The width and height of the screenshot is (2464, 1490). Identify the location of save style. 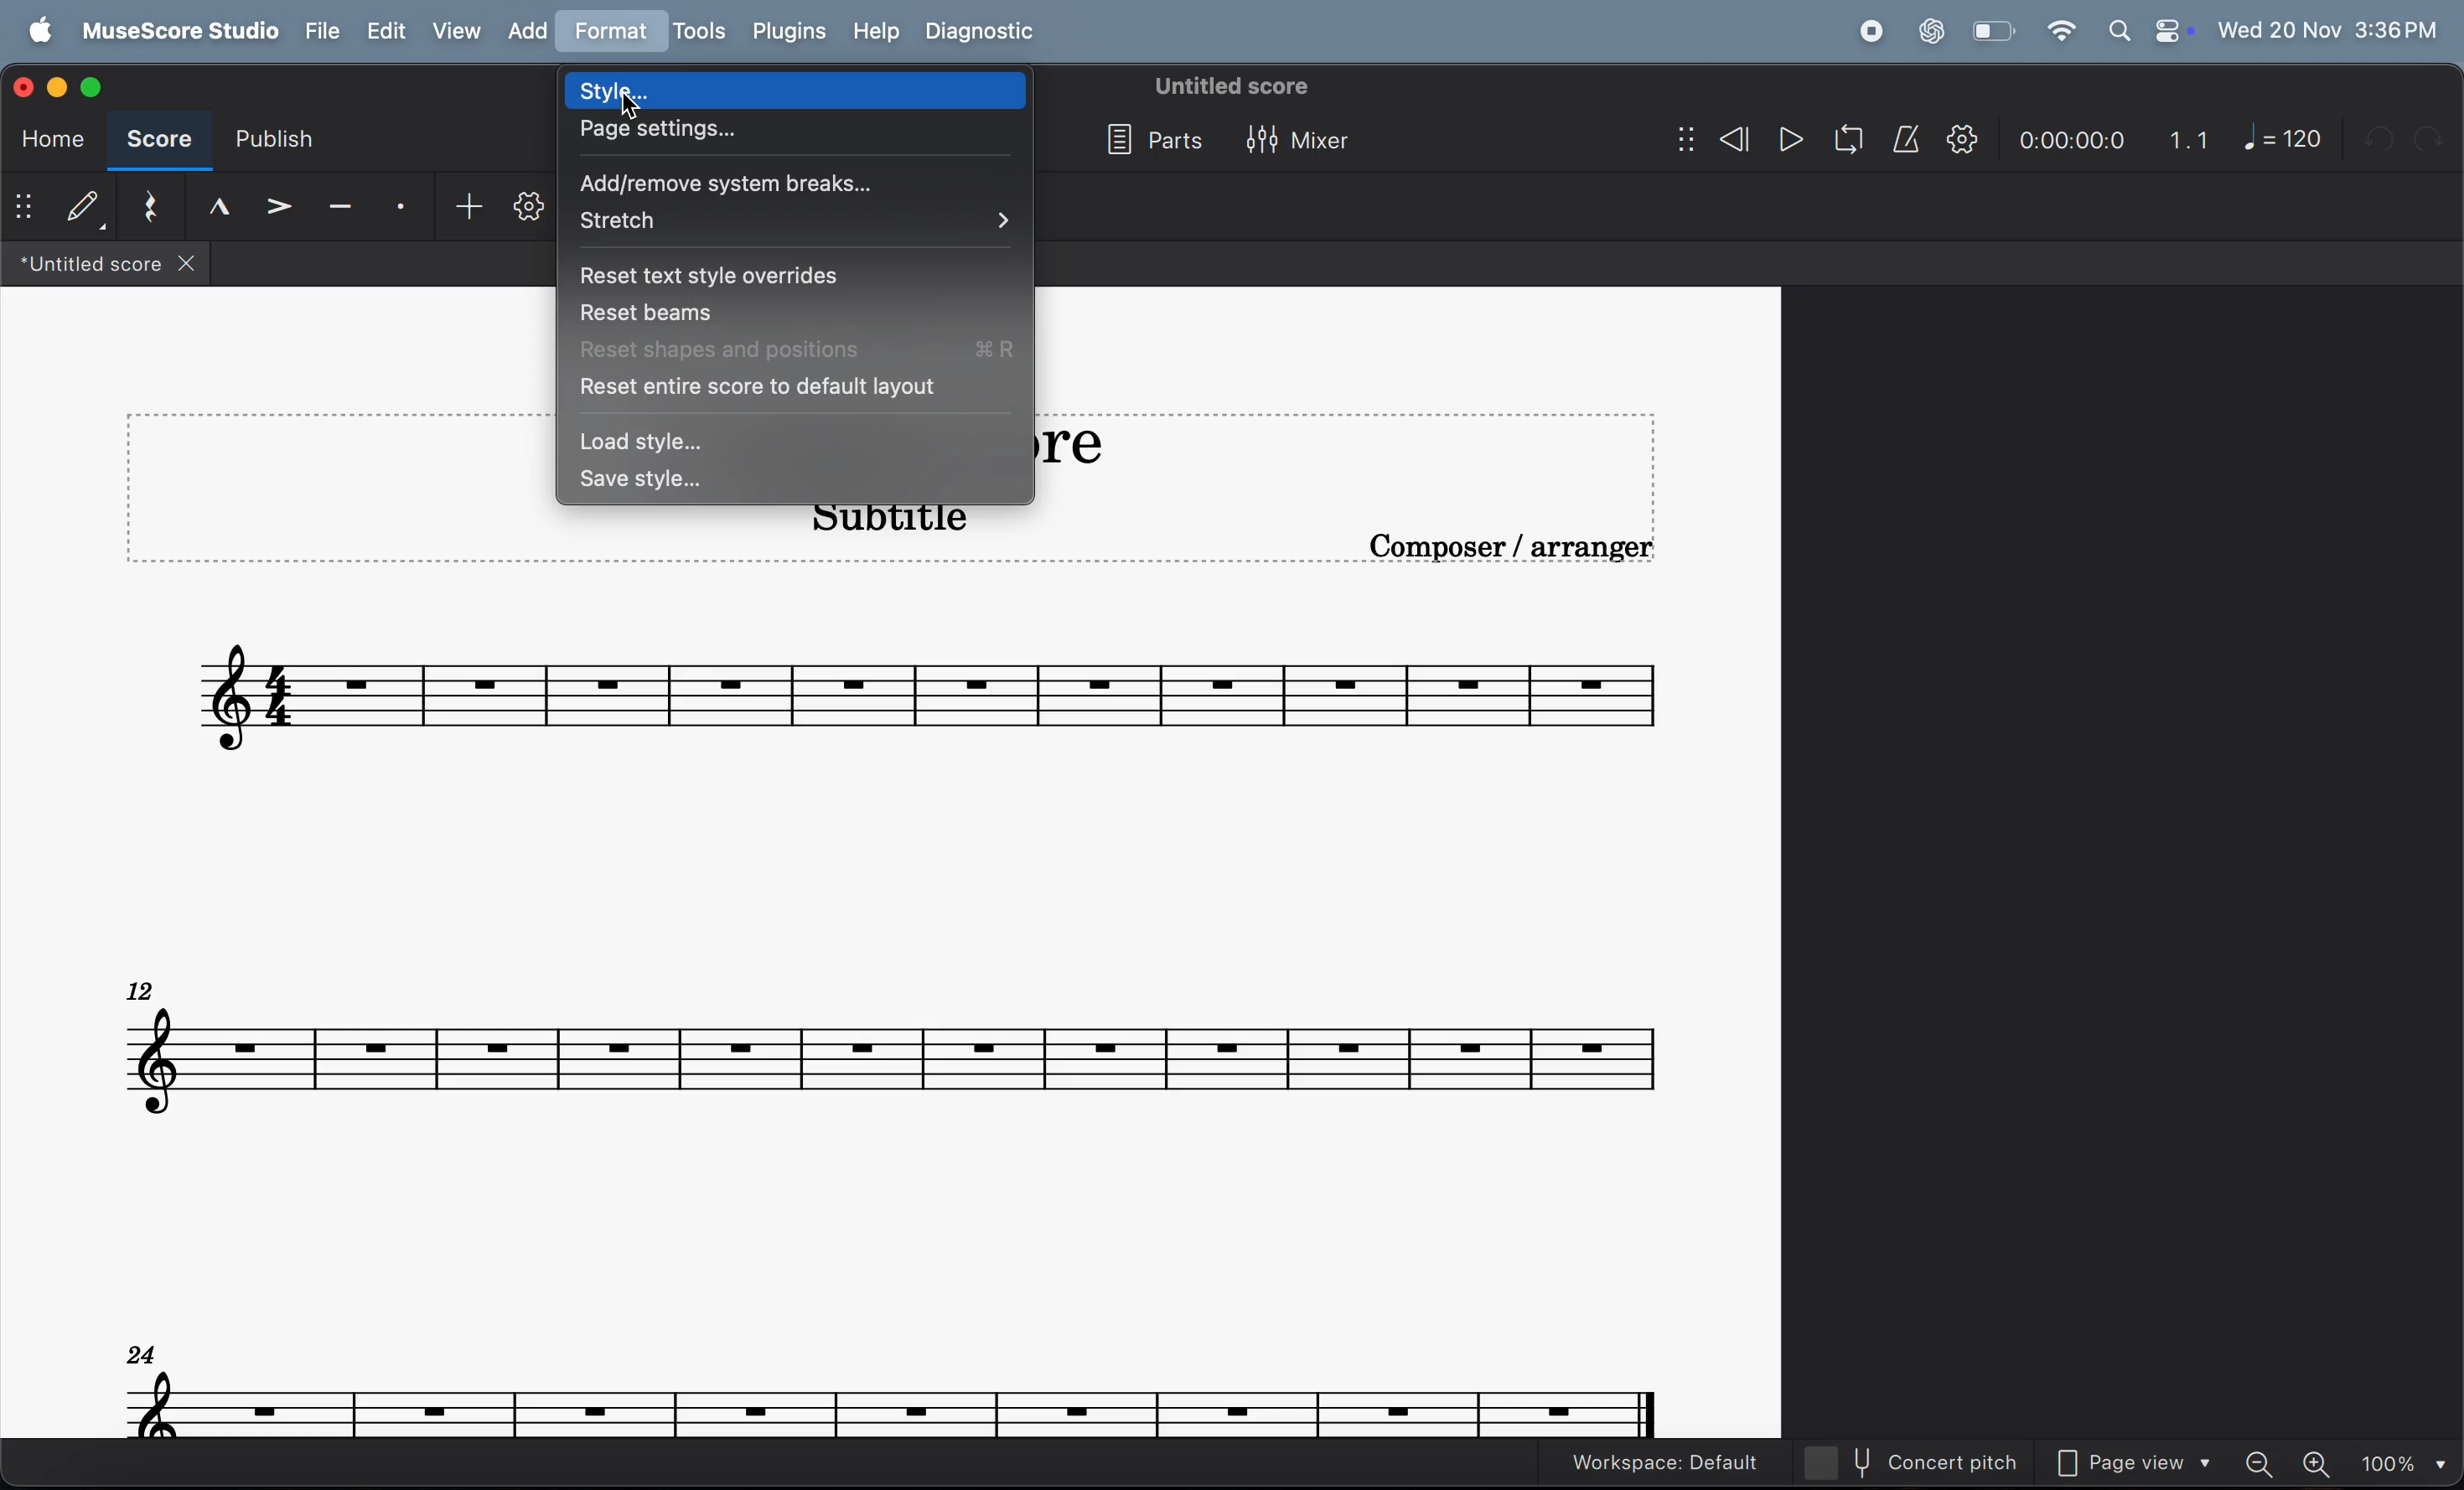
(800, 485).